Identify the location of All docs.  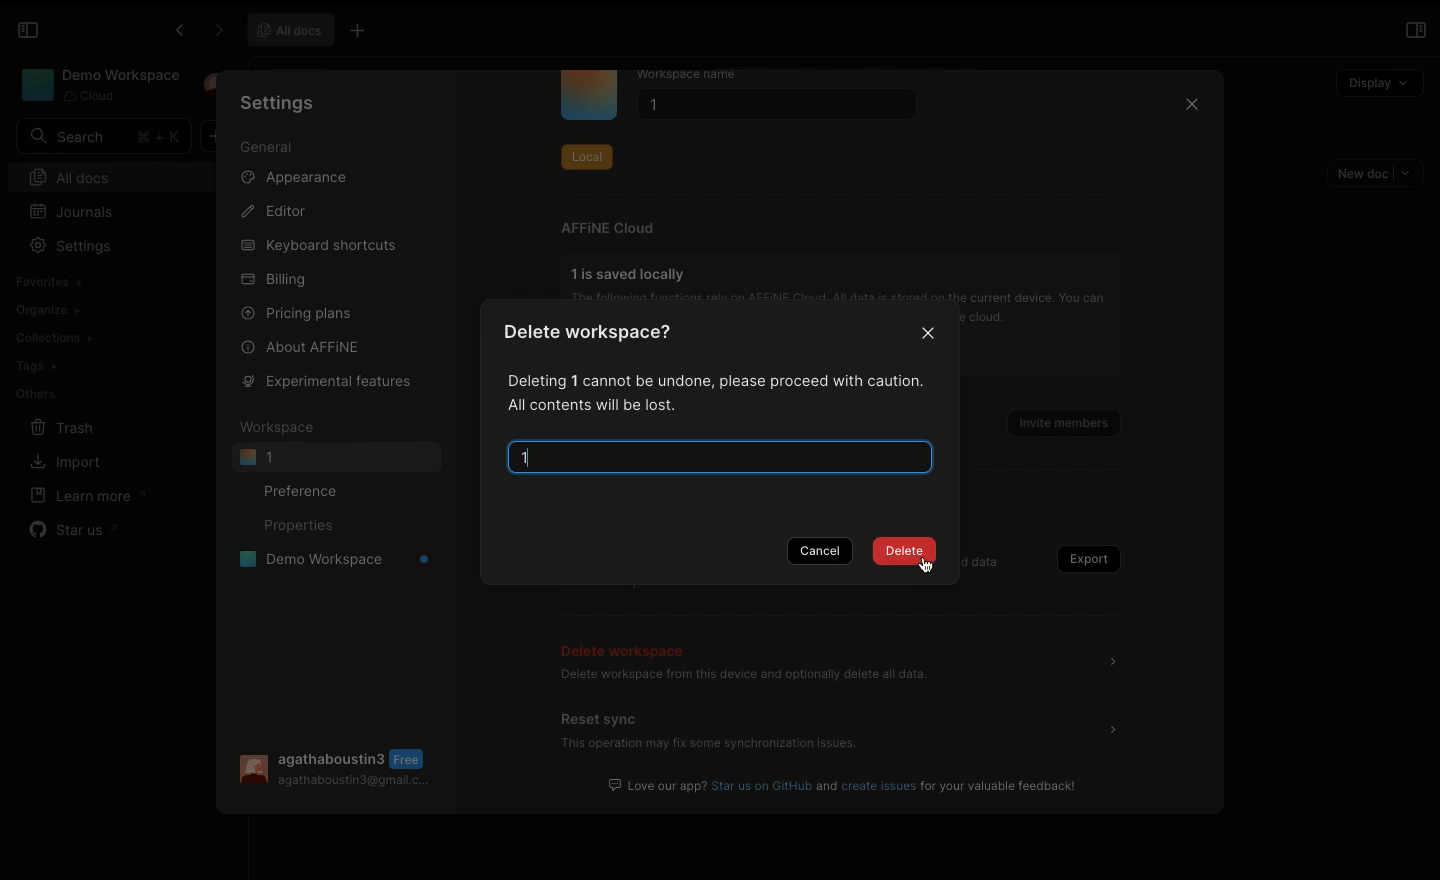
(291, 30).